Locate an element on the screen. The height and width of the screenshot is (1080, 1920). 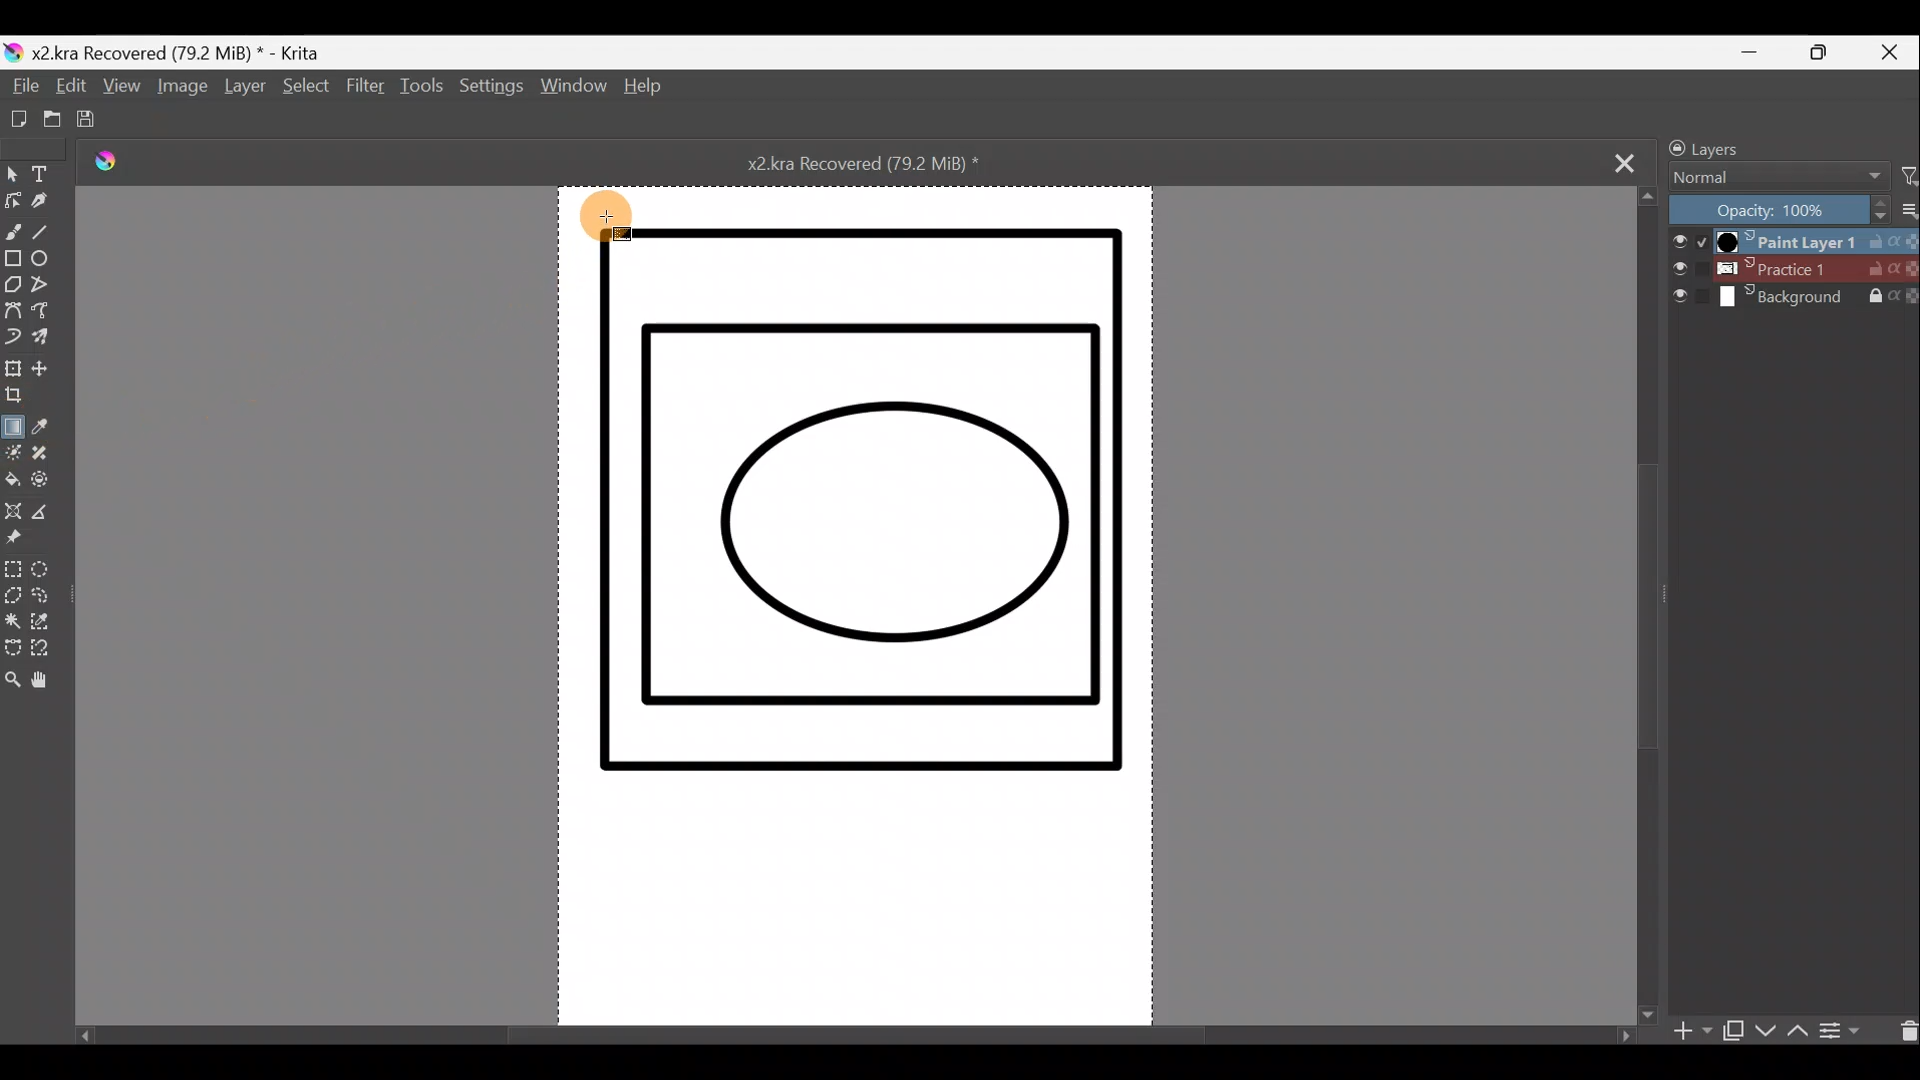
Create new document is located at coordinates (13, 119).